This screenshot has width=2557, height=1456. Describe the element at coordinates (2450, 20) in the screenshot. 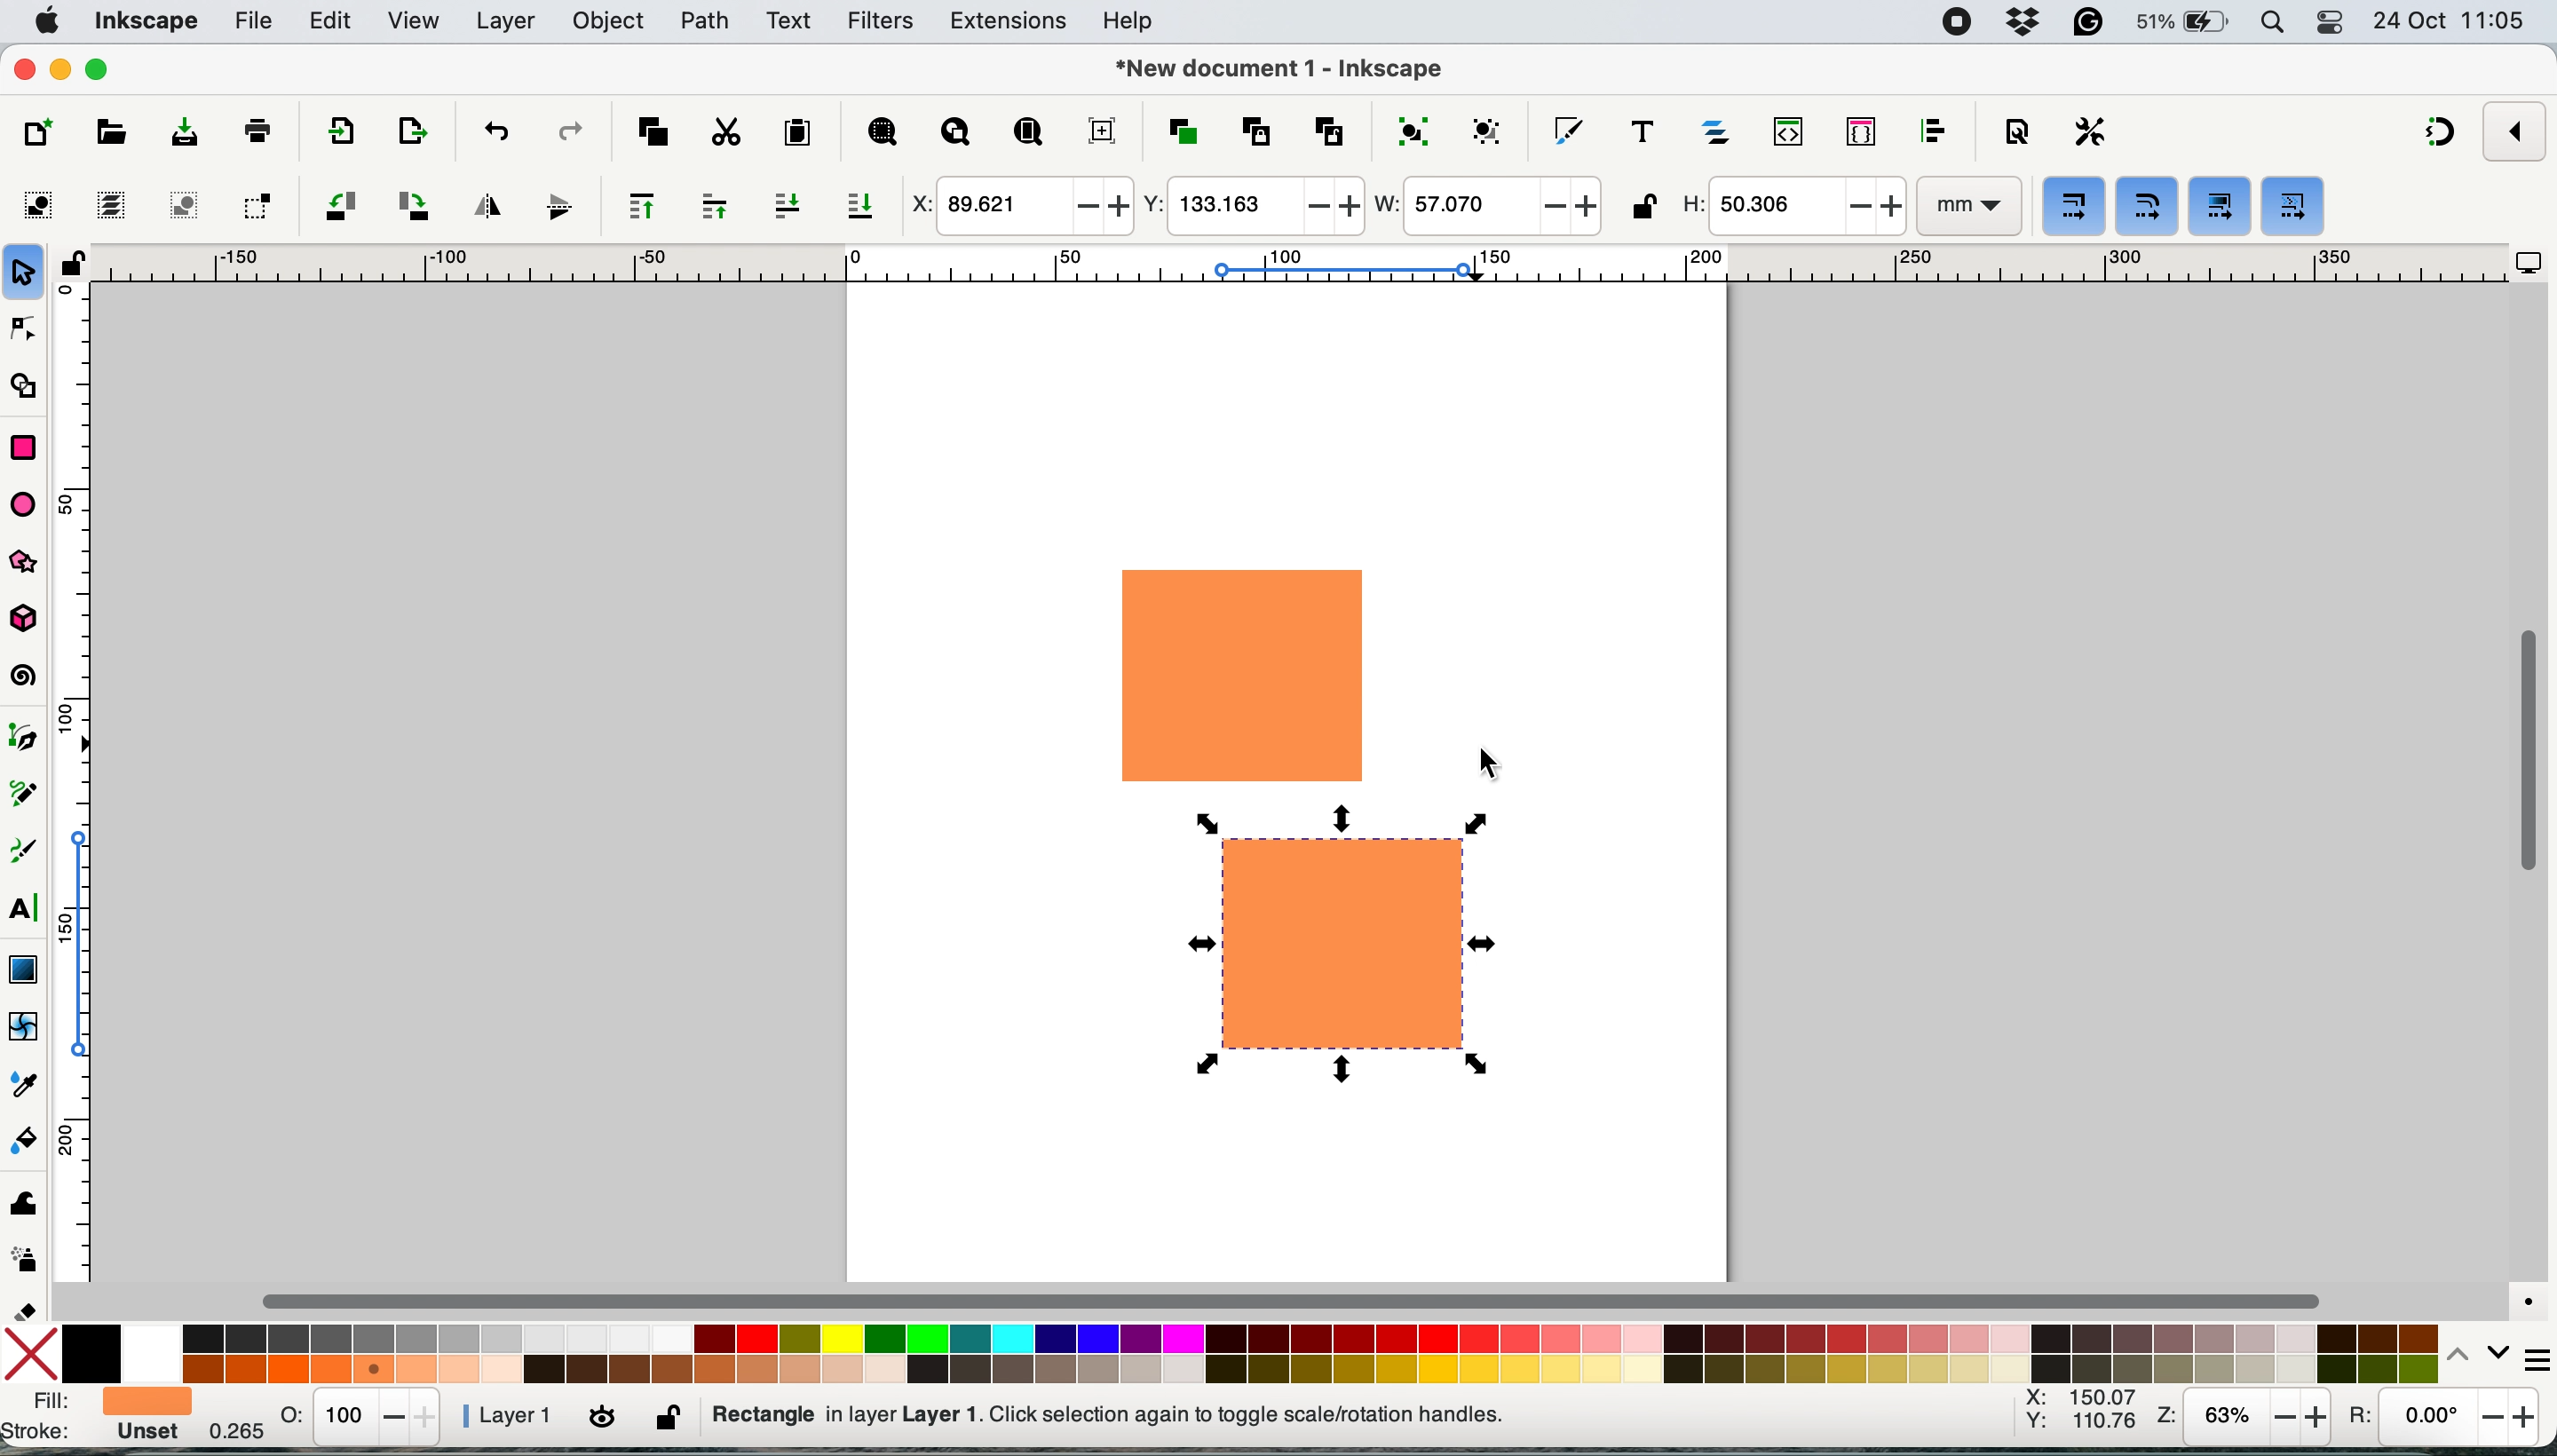

I see `date and time` at that location.